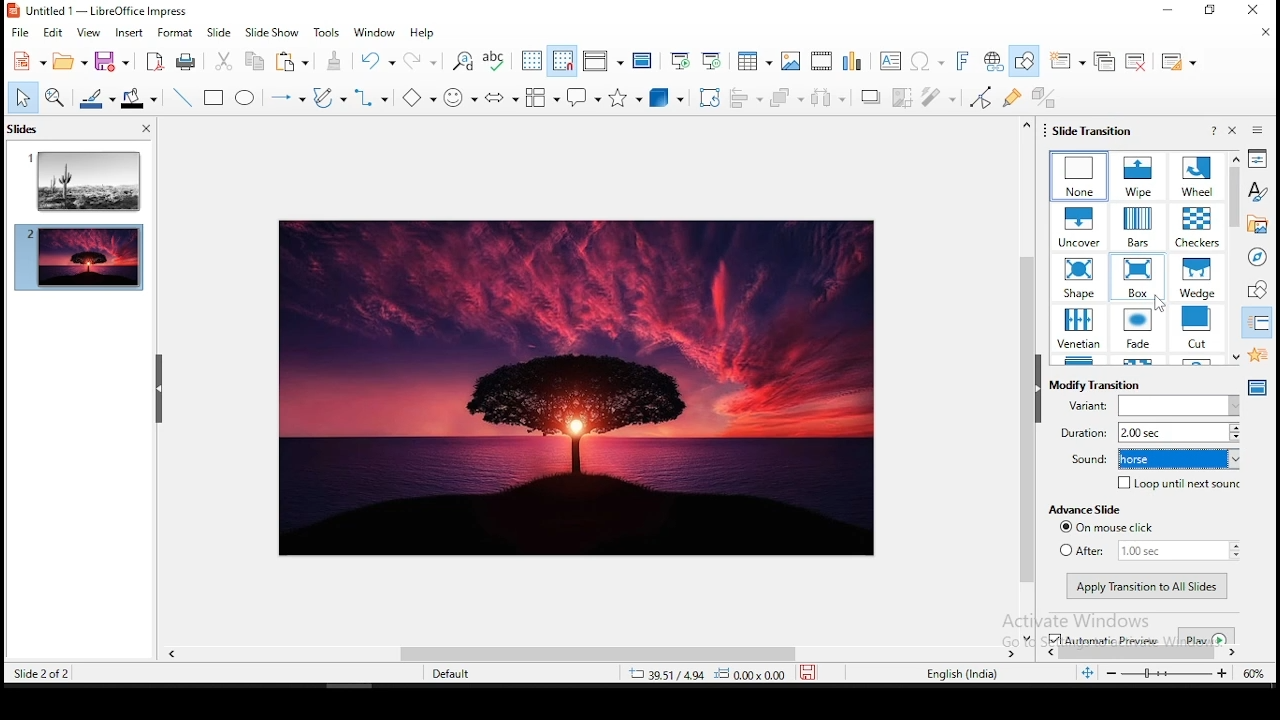 This screenshot has width=1280, height=720. I want to click on properties, so click(1255, 160).